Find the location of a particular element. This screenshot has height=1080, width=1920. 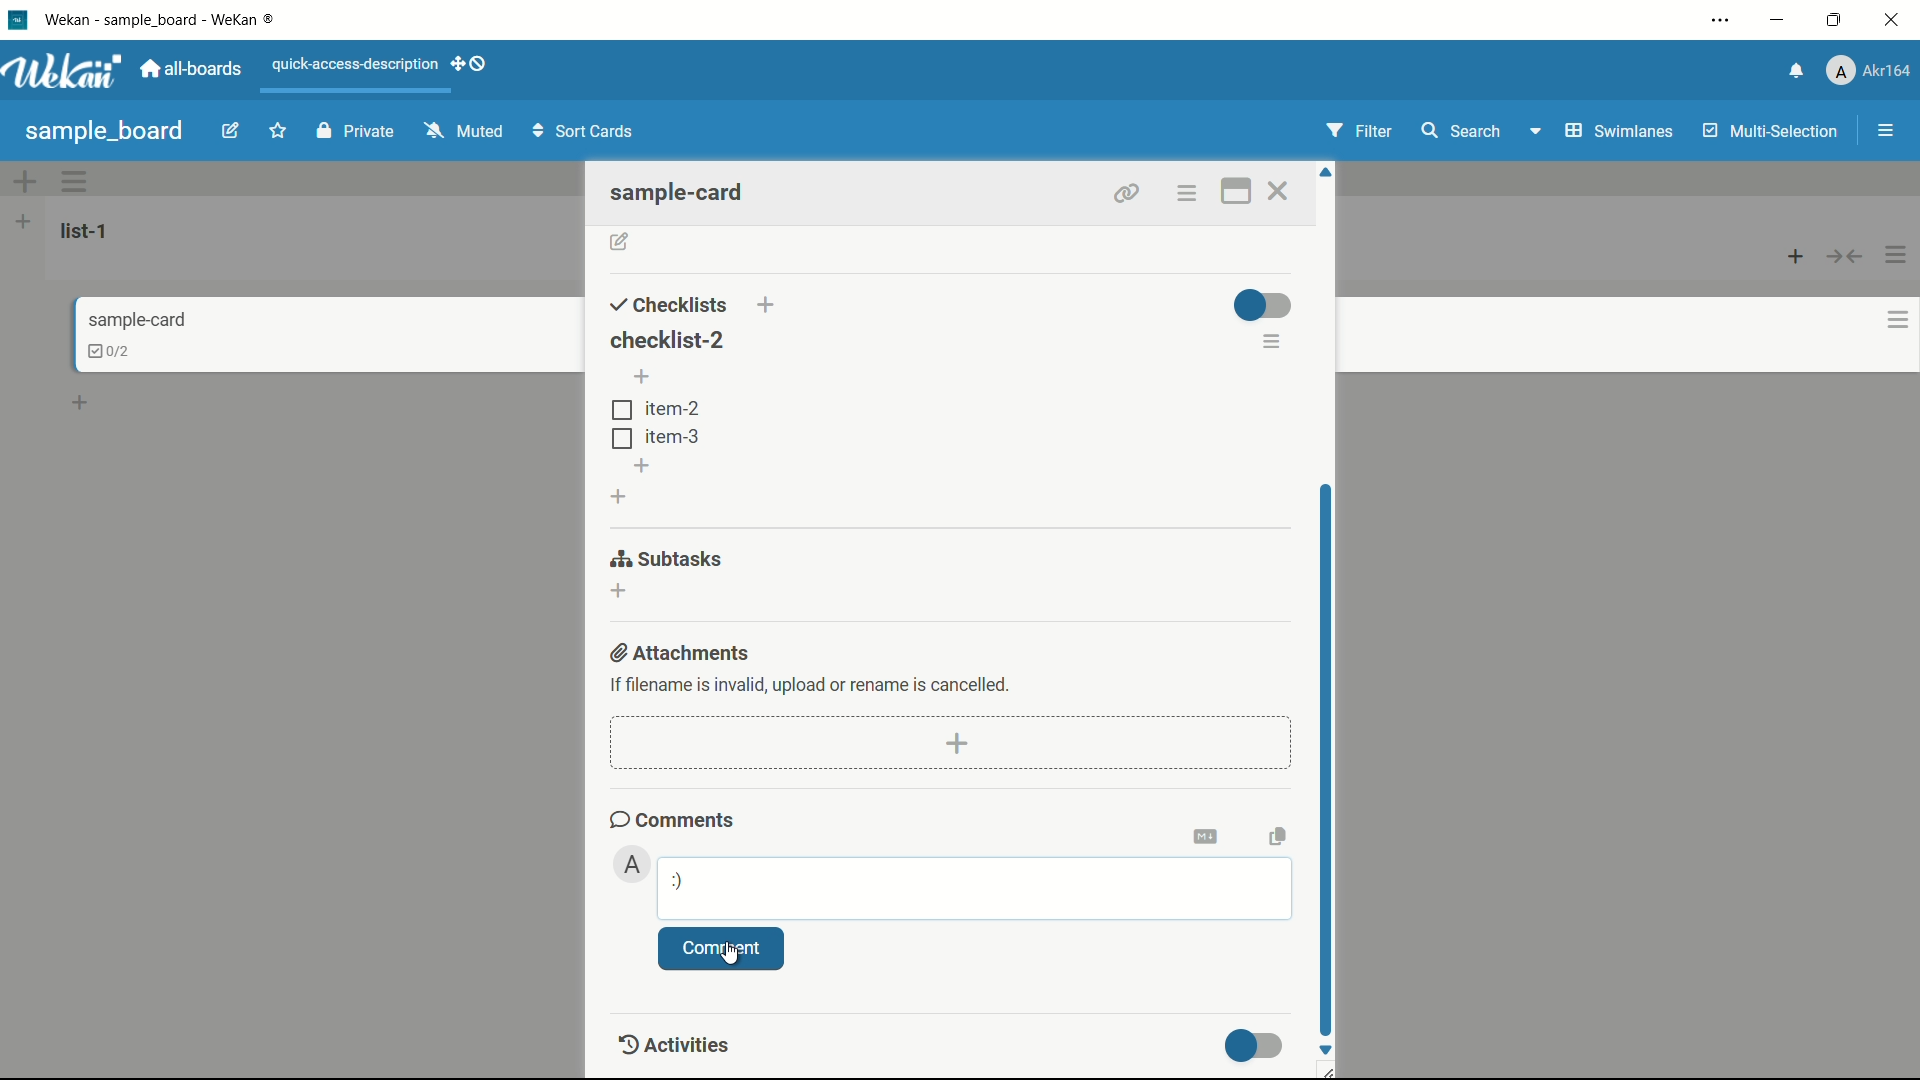

card name is located at coordinates (135, 320).